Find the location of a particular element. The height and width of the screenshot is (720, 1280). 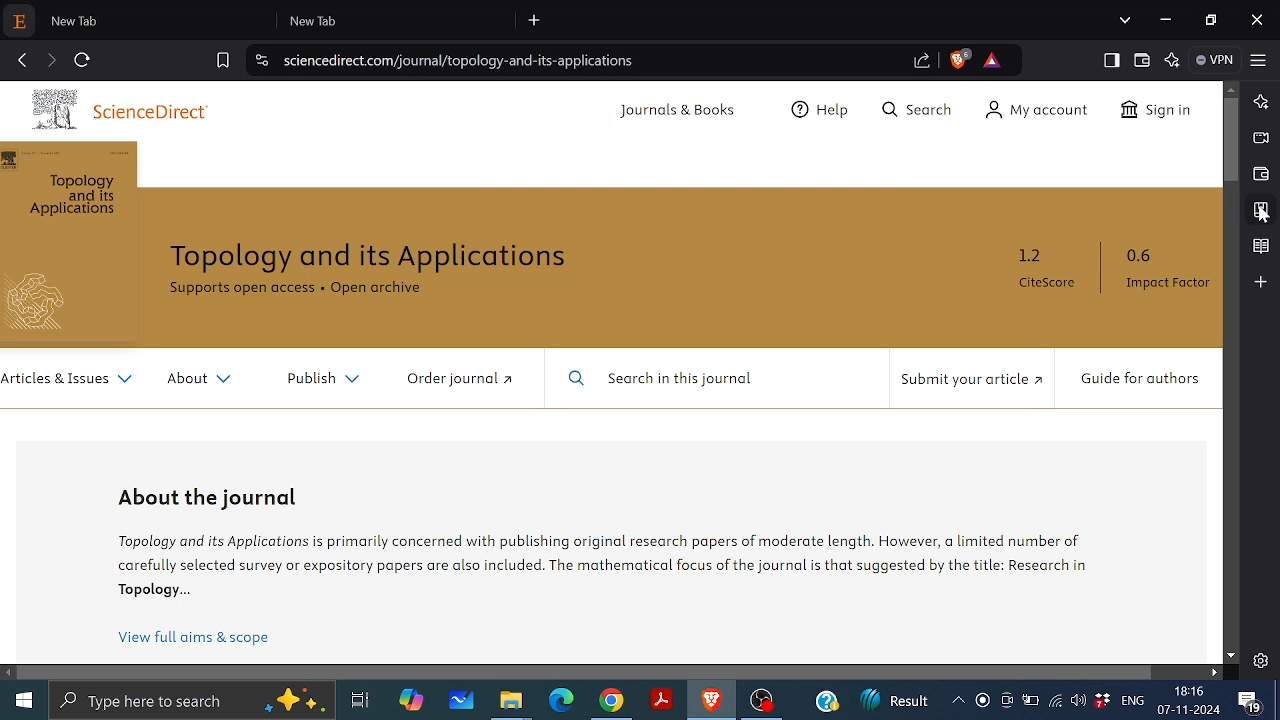

View site information is located at coordinates (259, 60).